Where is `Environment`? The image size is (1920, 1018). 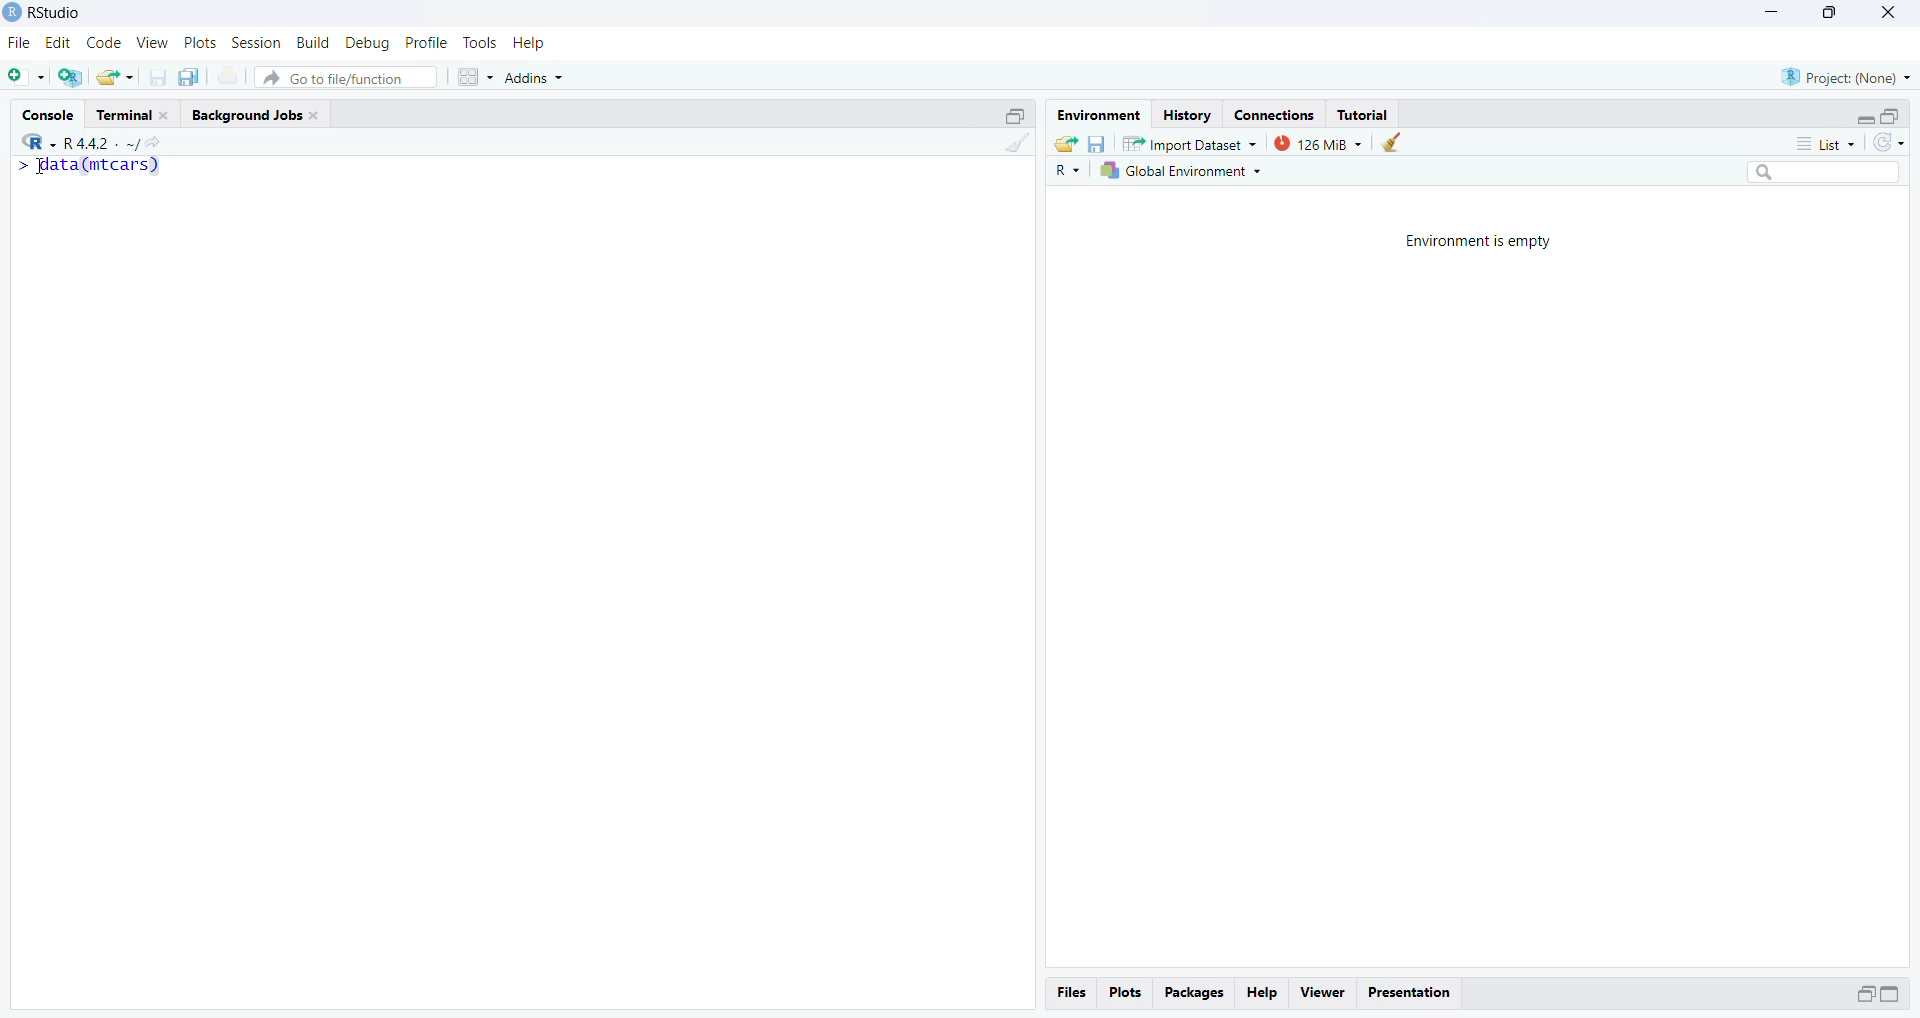
Environment is located at coordinates (1096, 113).